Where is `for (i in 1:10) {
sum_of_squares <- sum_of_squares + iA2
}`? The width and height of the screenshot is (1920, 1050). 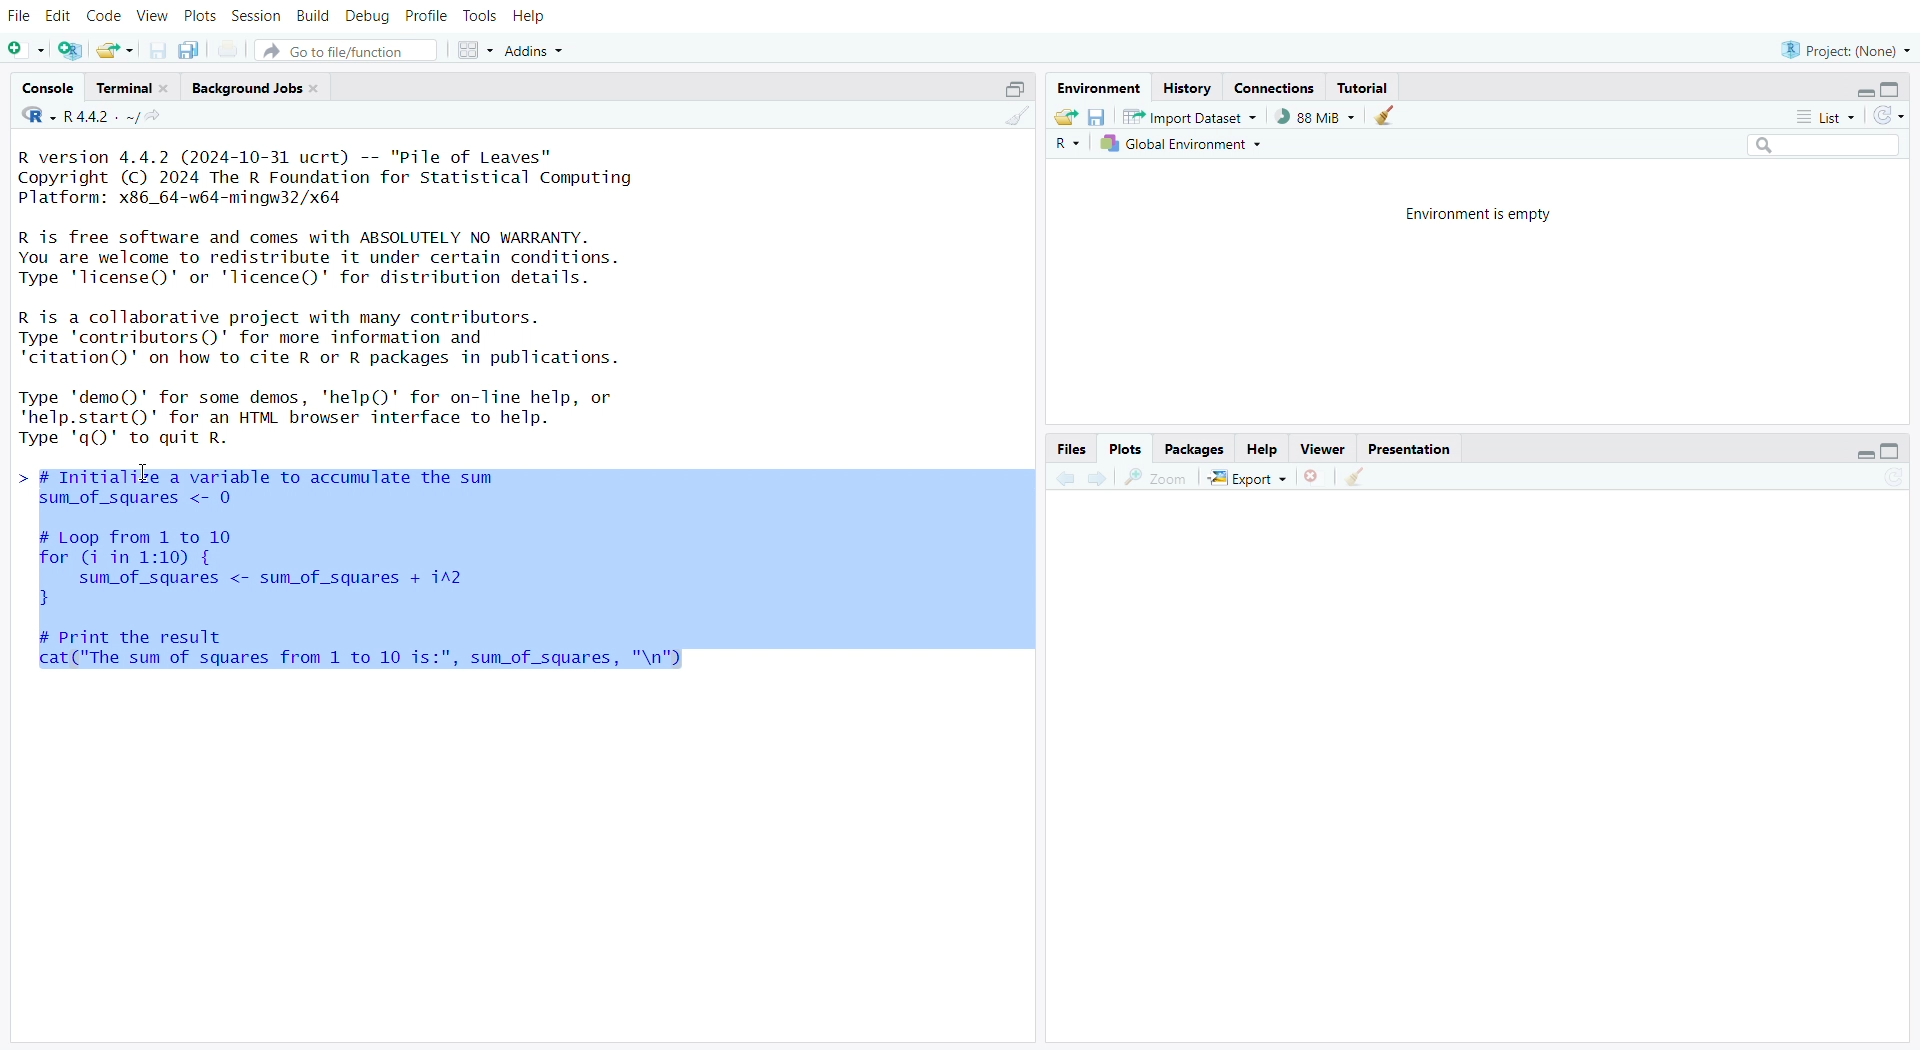 for (i in 1:10) {
sum_of_squares <- sum_of_squares + iA2
} is located at coordinates (327, 580).